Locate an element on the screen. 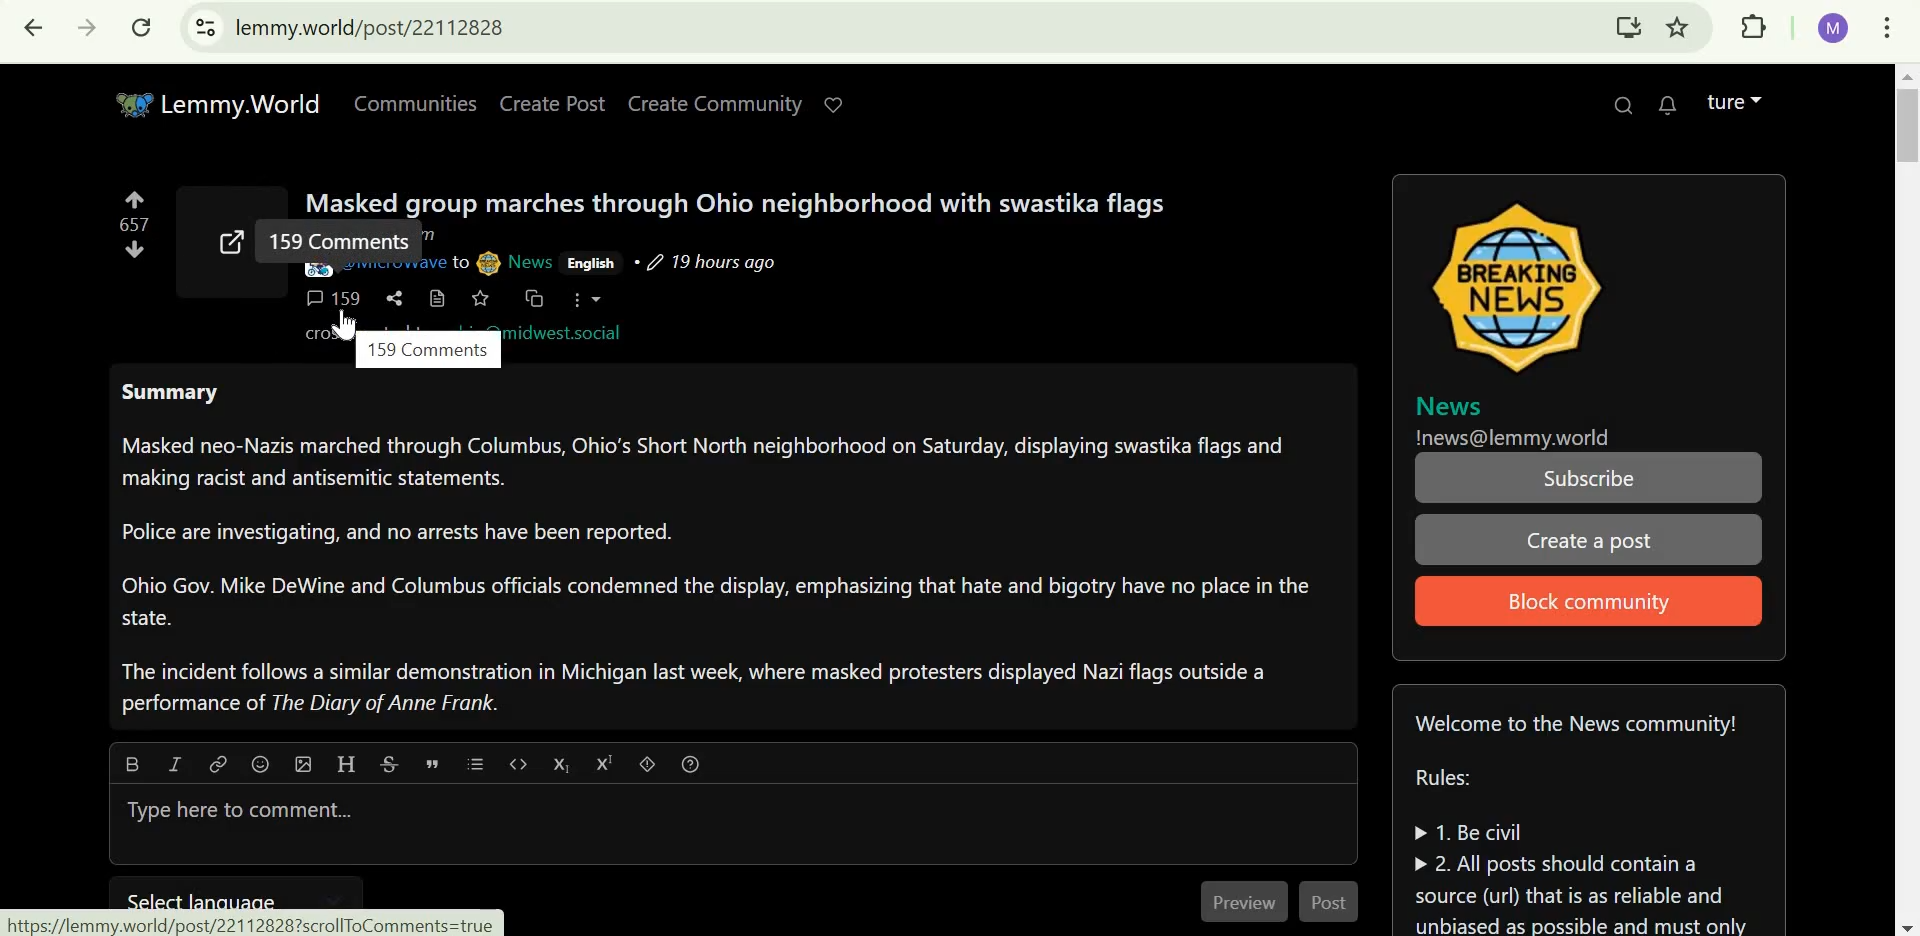  code is located at coordinates (516, 764).